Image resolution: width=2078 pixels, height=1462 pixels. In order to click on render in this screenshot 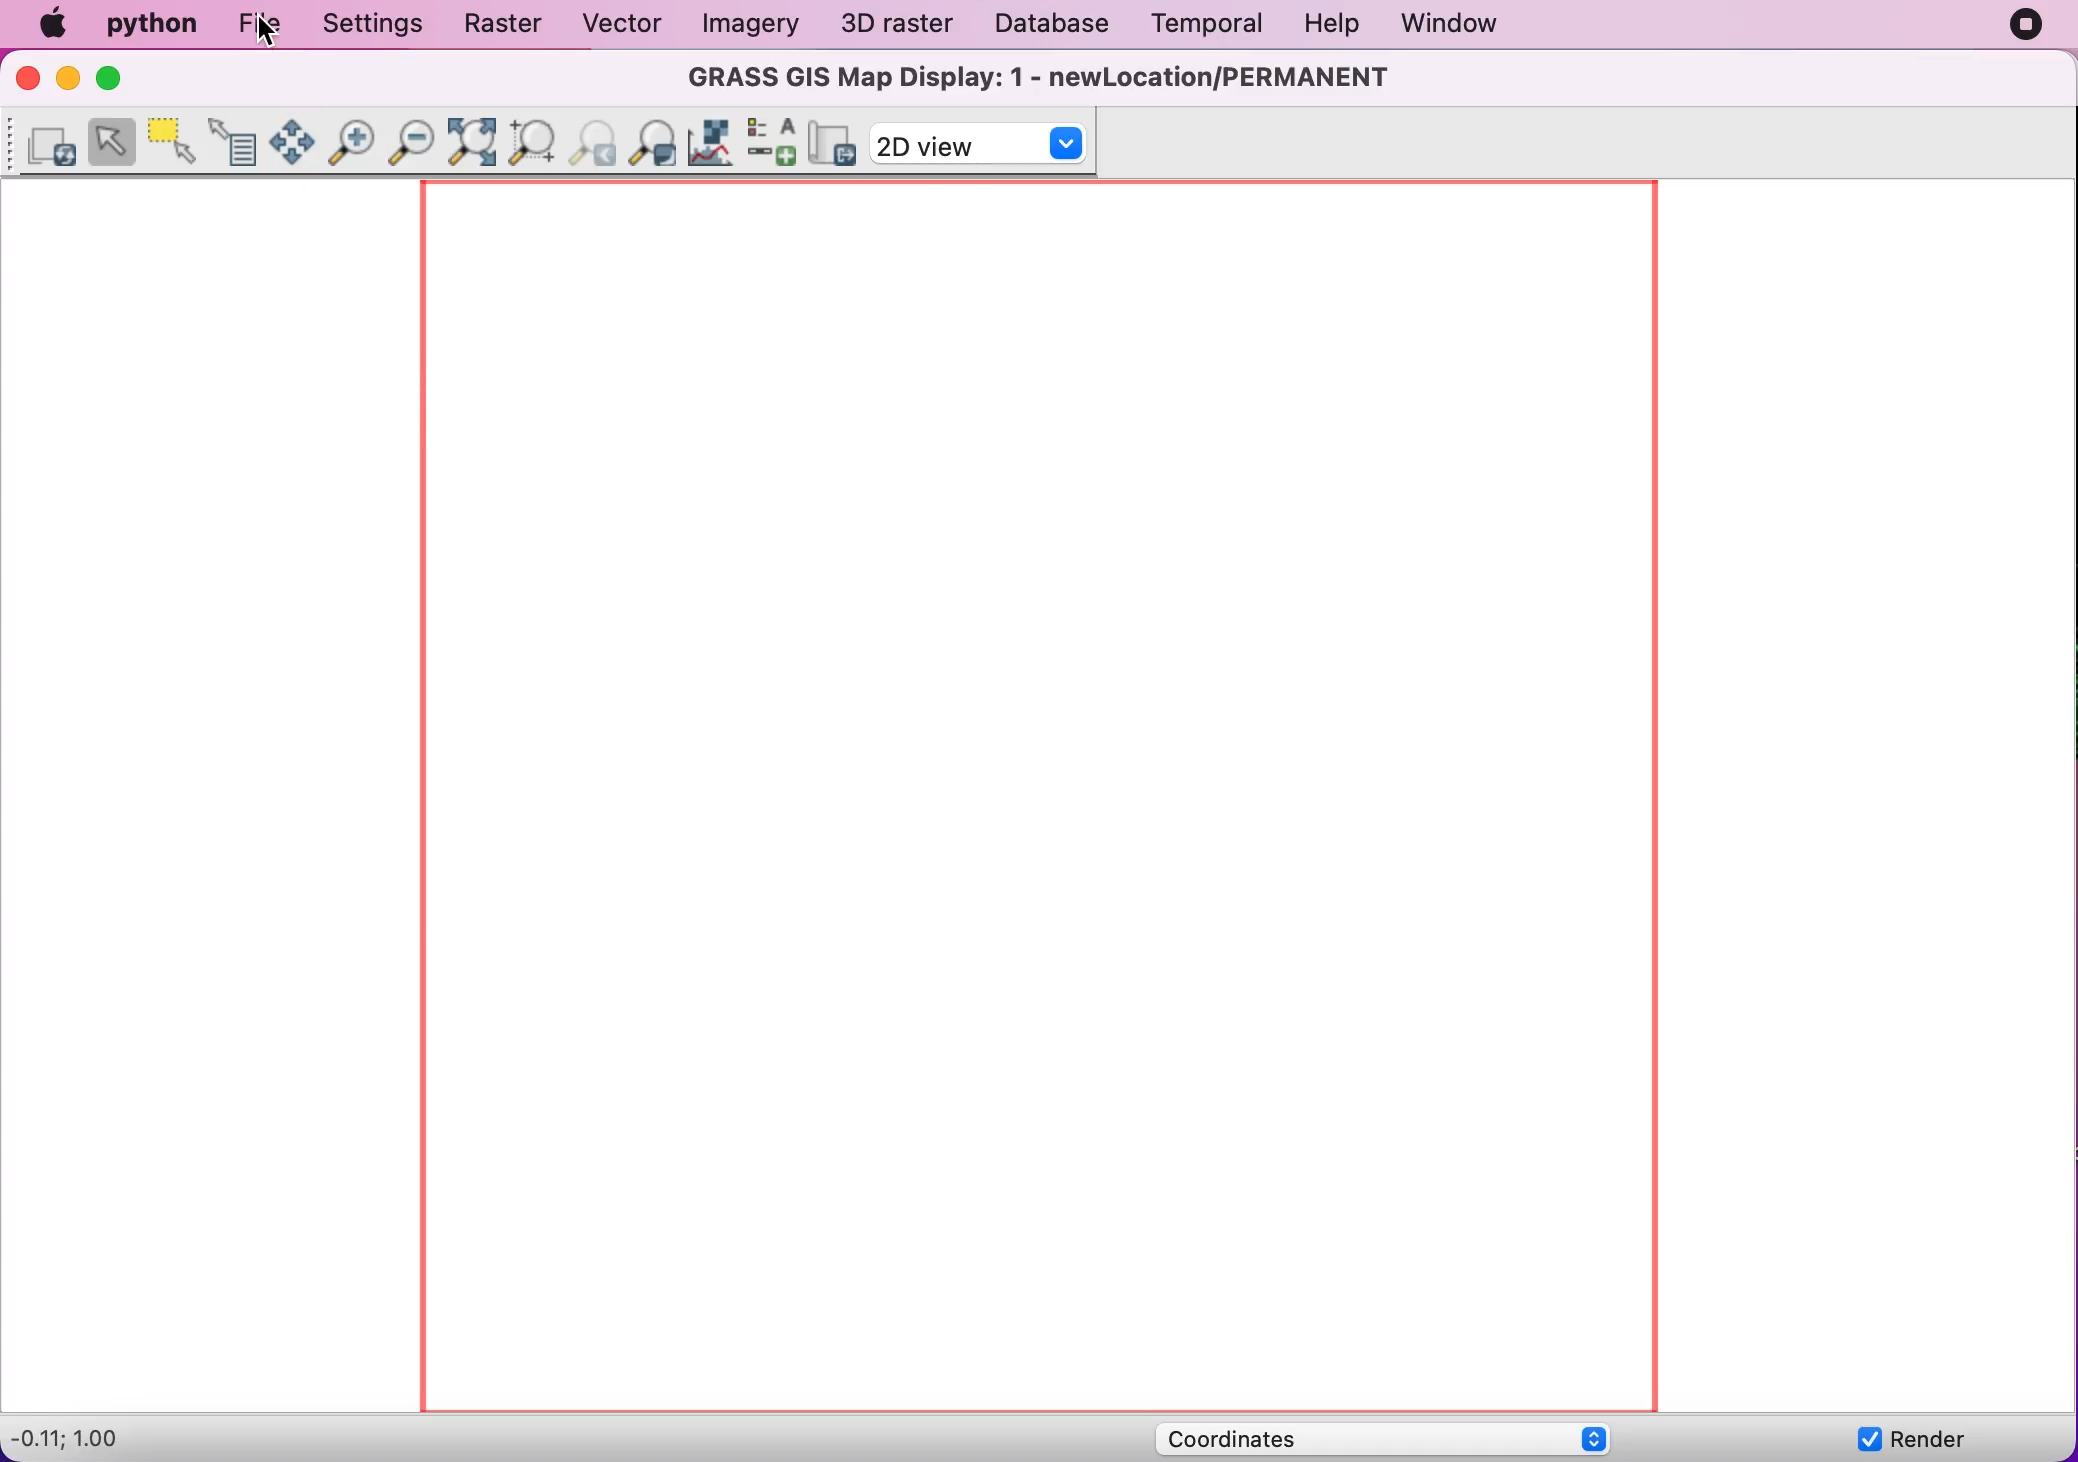, I will do `click(1899, 1439)`.